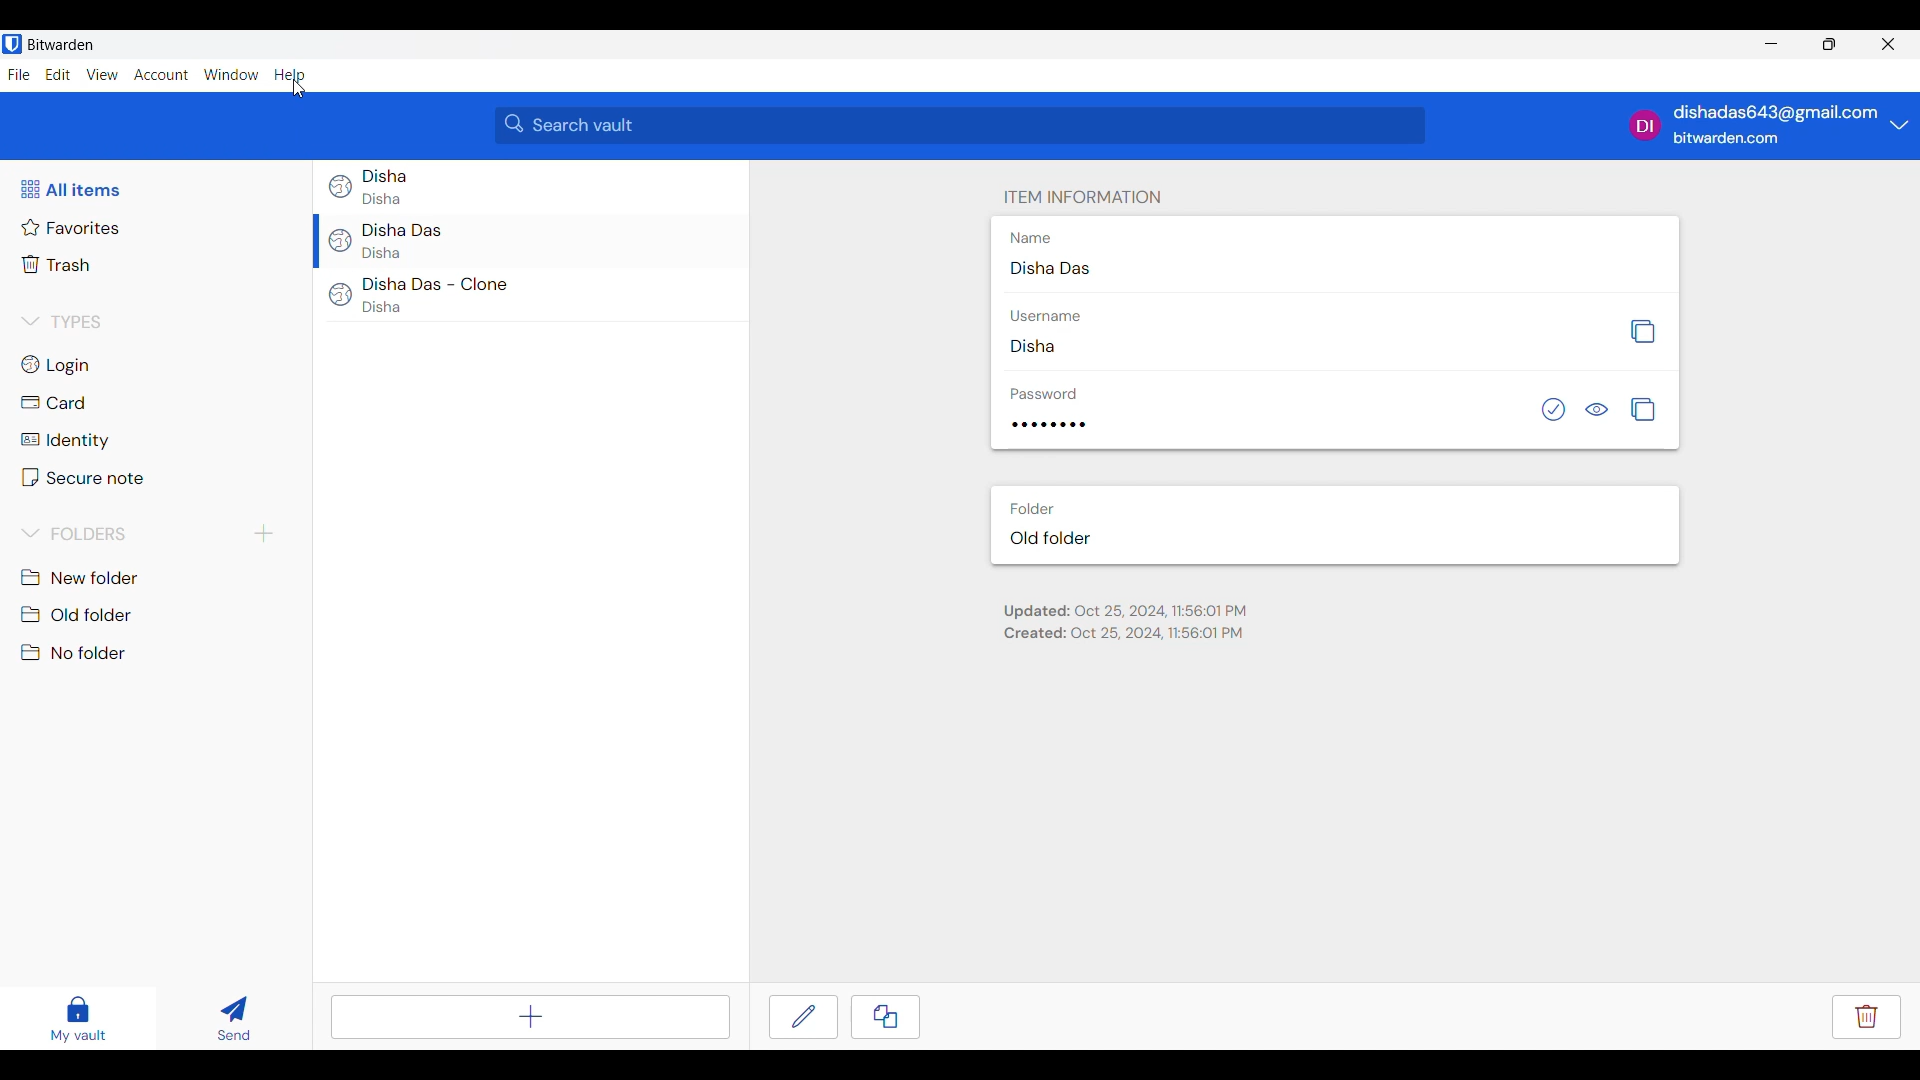  I want to click on Edit menu, so click(58, 74).